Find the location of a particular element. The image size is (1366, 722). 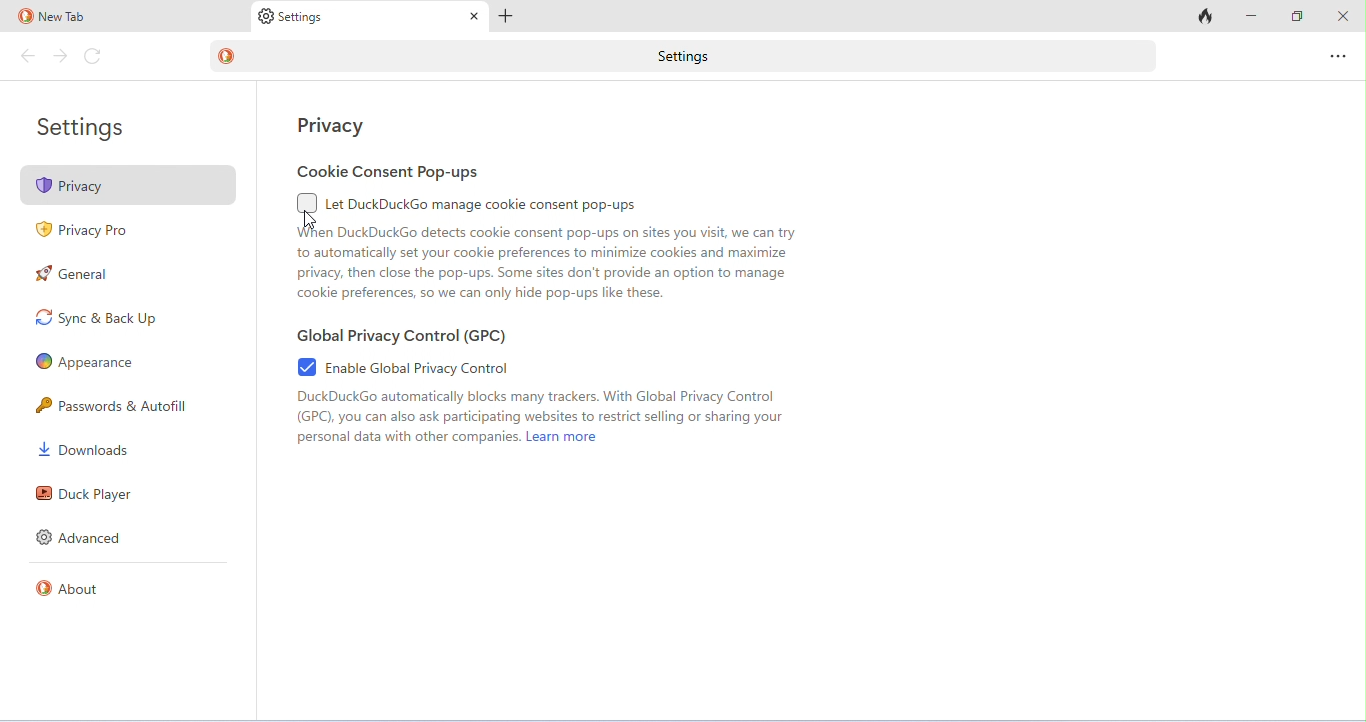

close tabs and clear data is located at coordinates (1202, 17).